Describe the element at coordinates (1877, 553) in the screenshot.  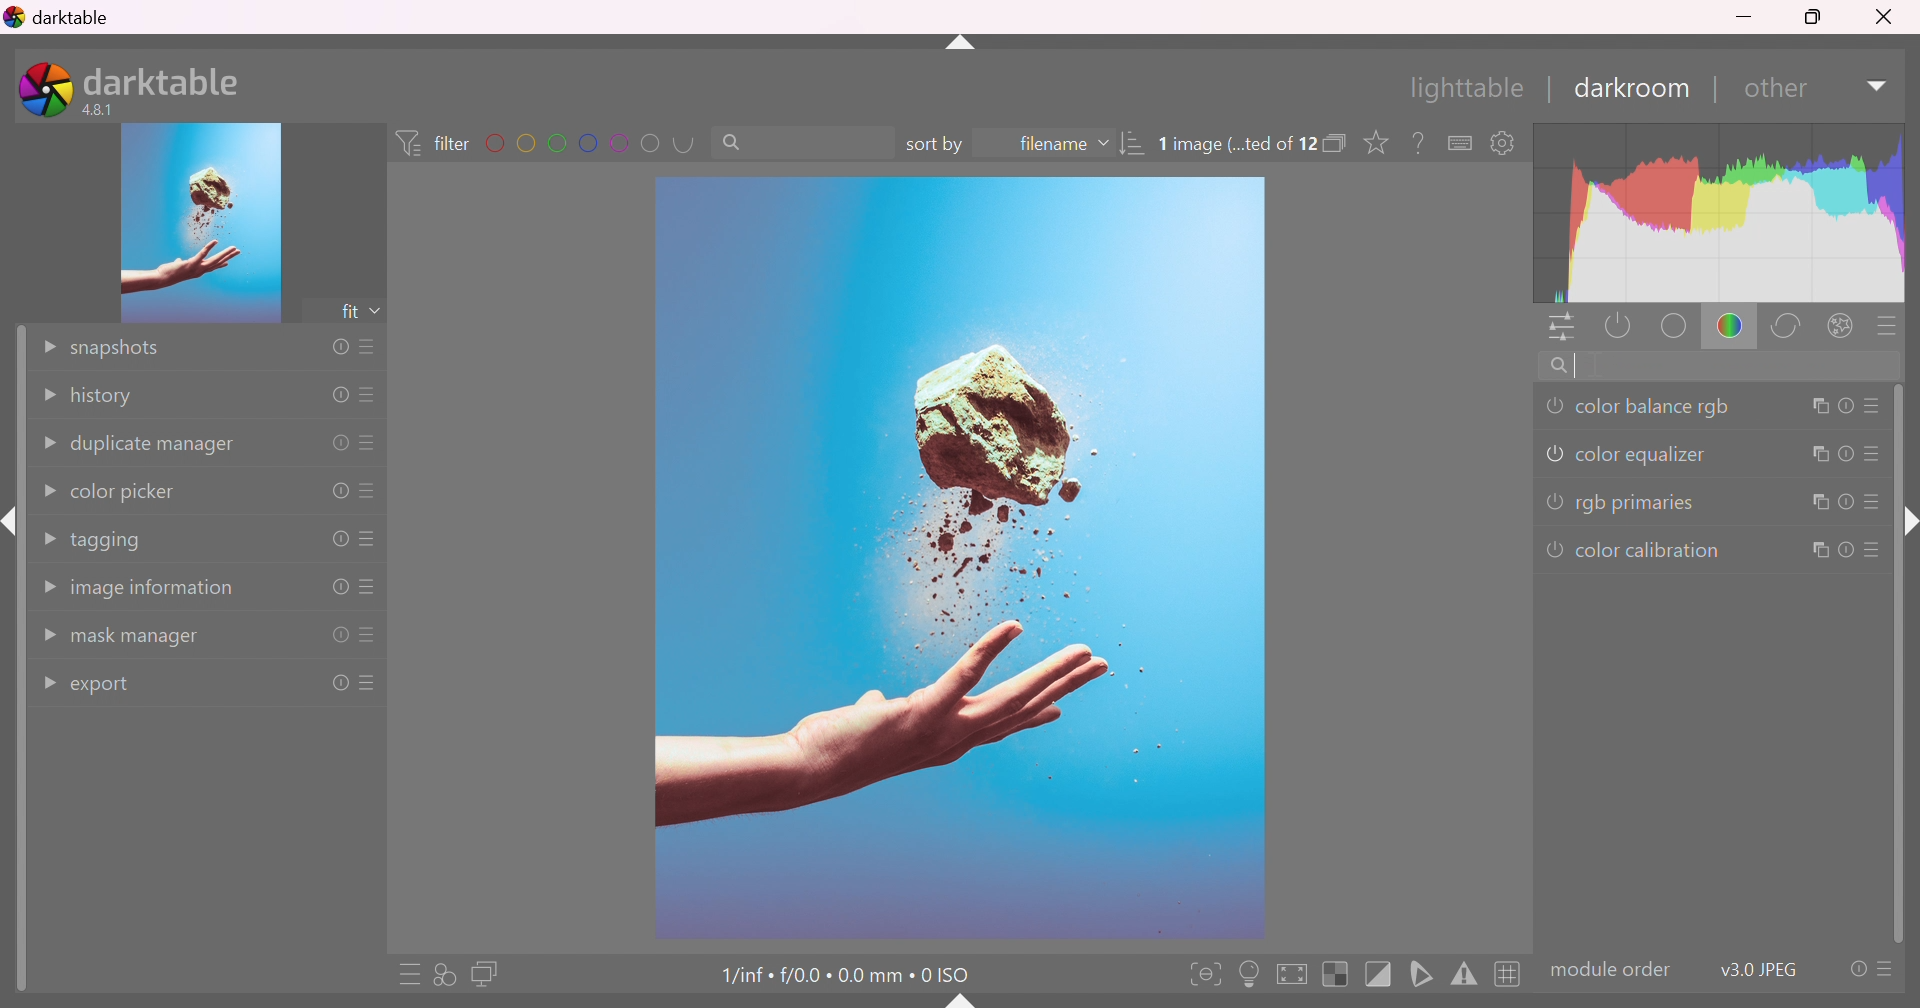
I see `presets` at that location.